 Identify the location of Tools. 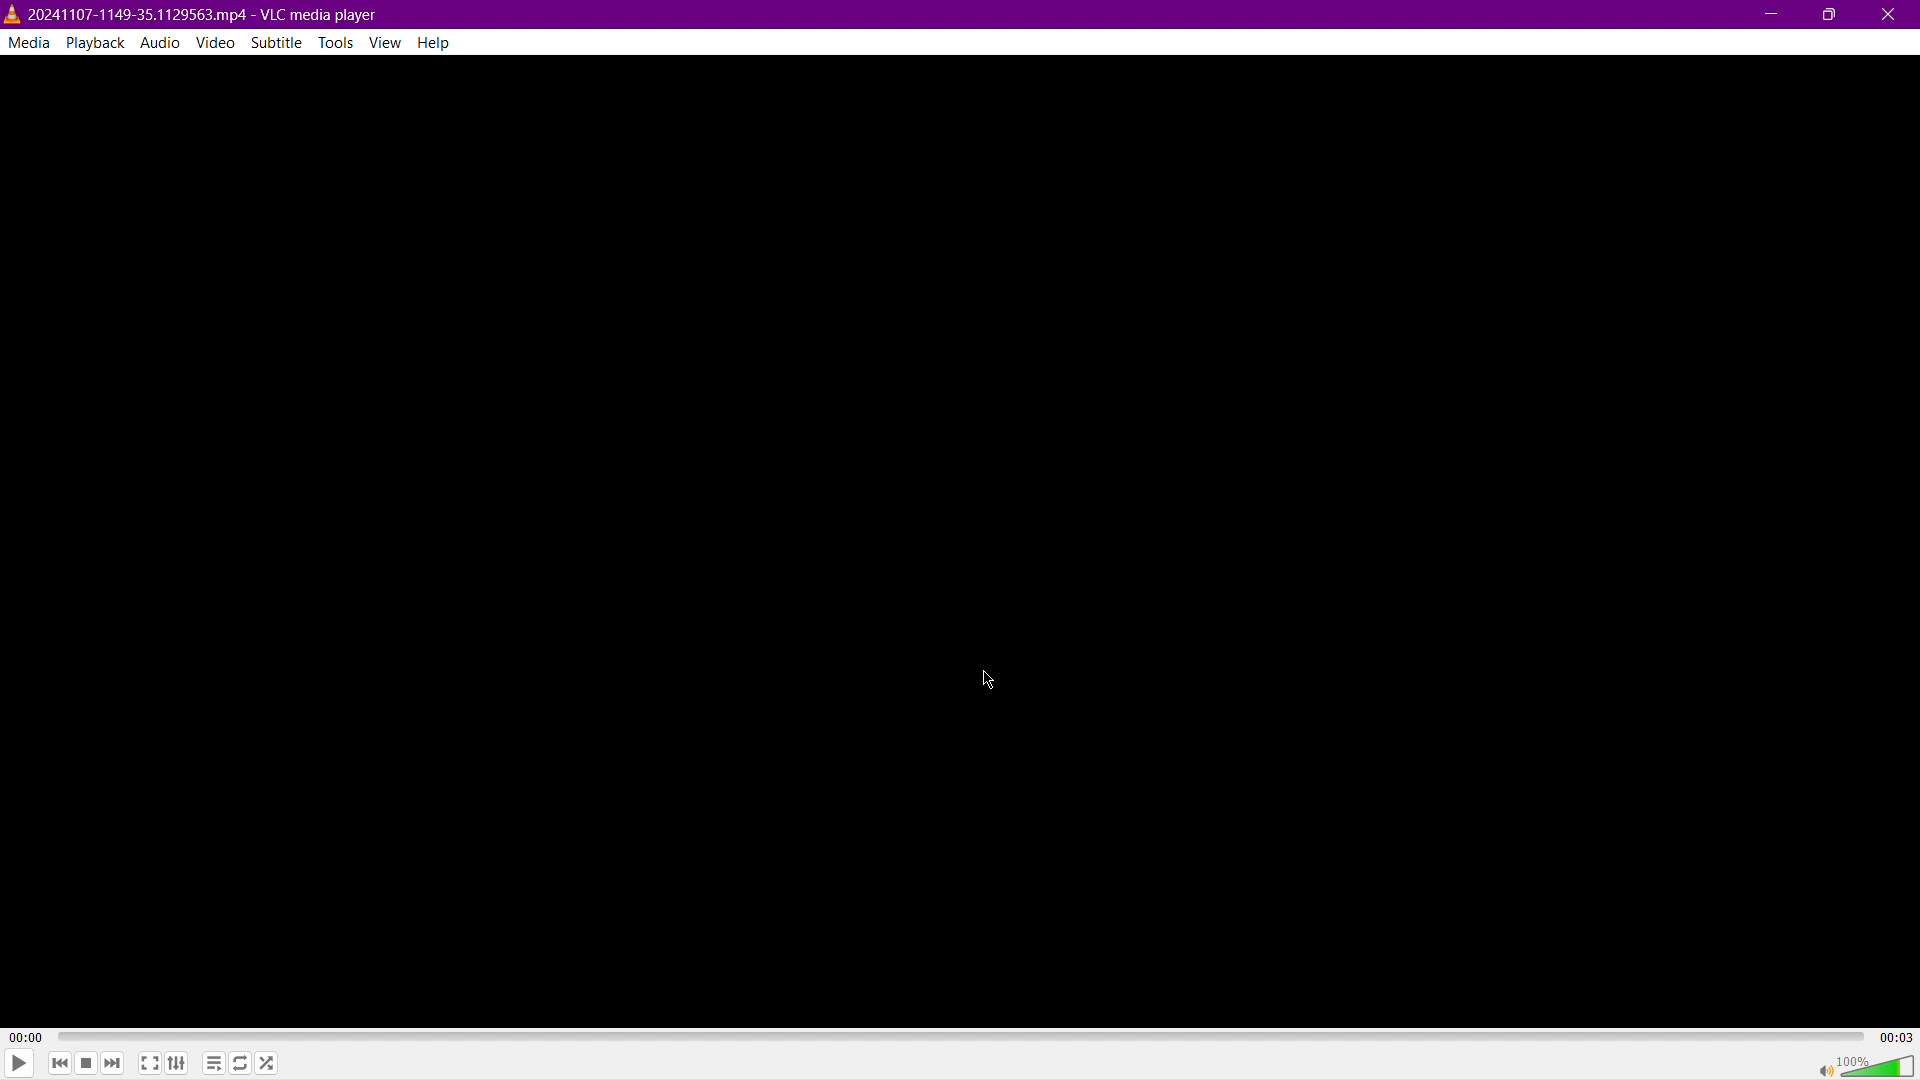
(338, 44).